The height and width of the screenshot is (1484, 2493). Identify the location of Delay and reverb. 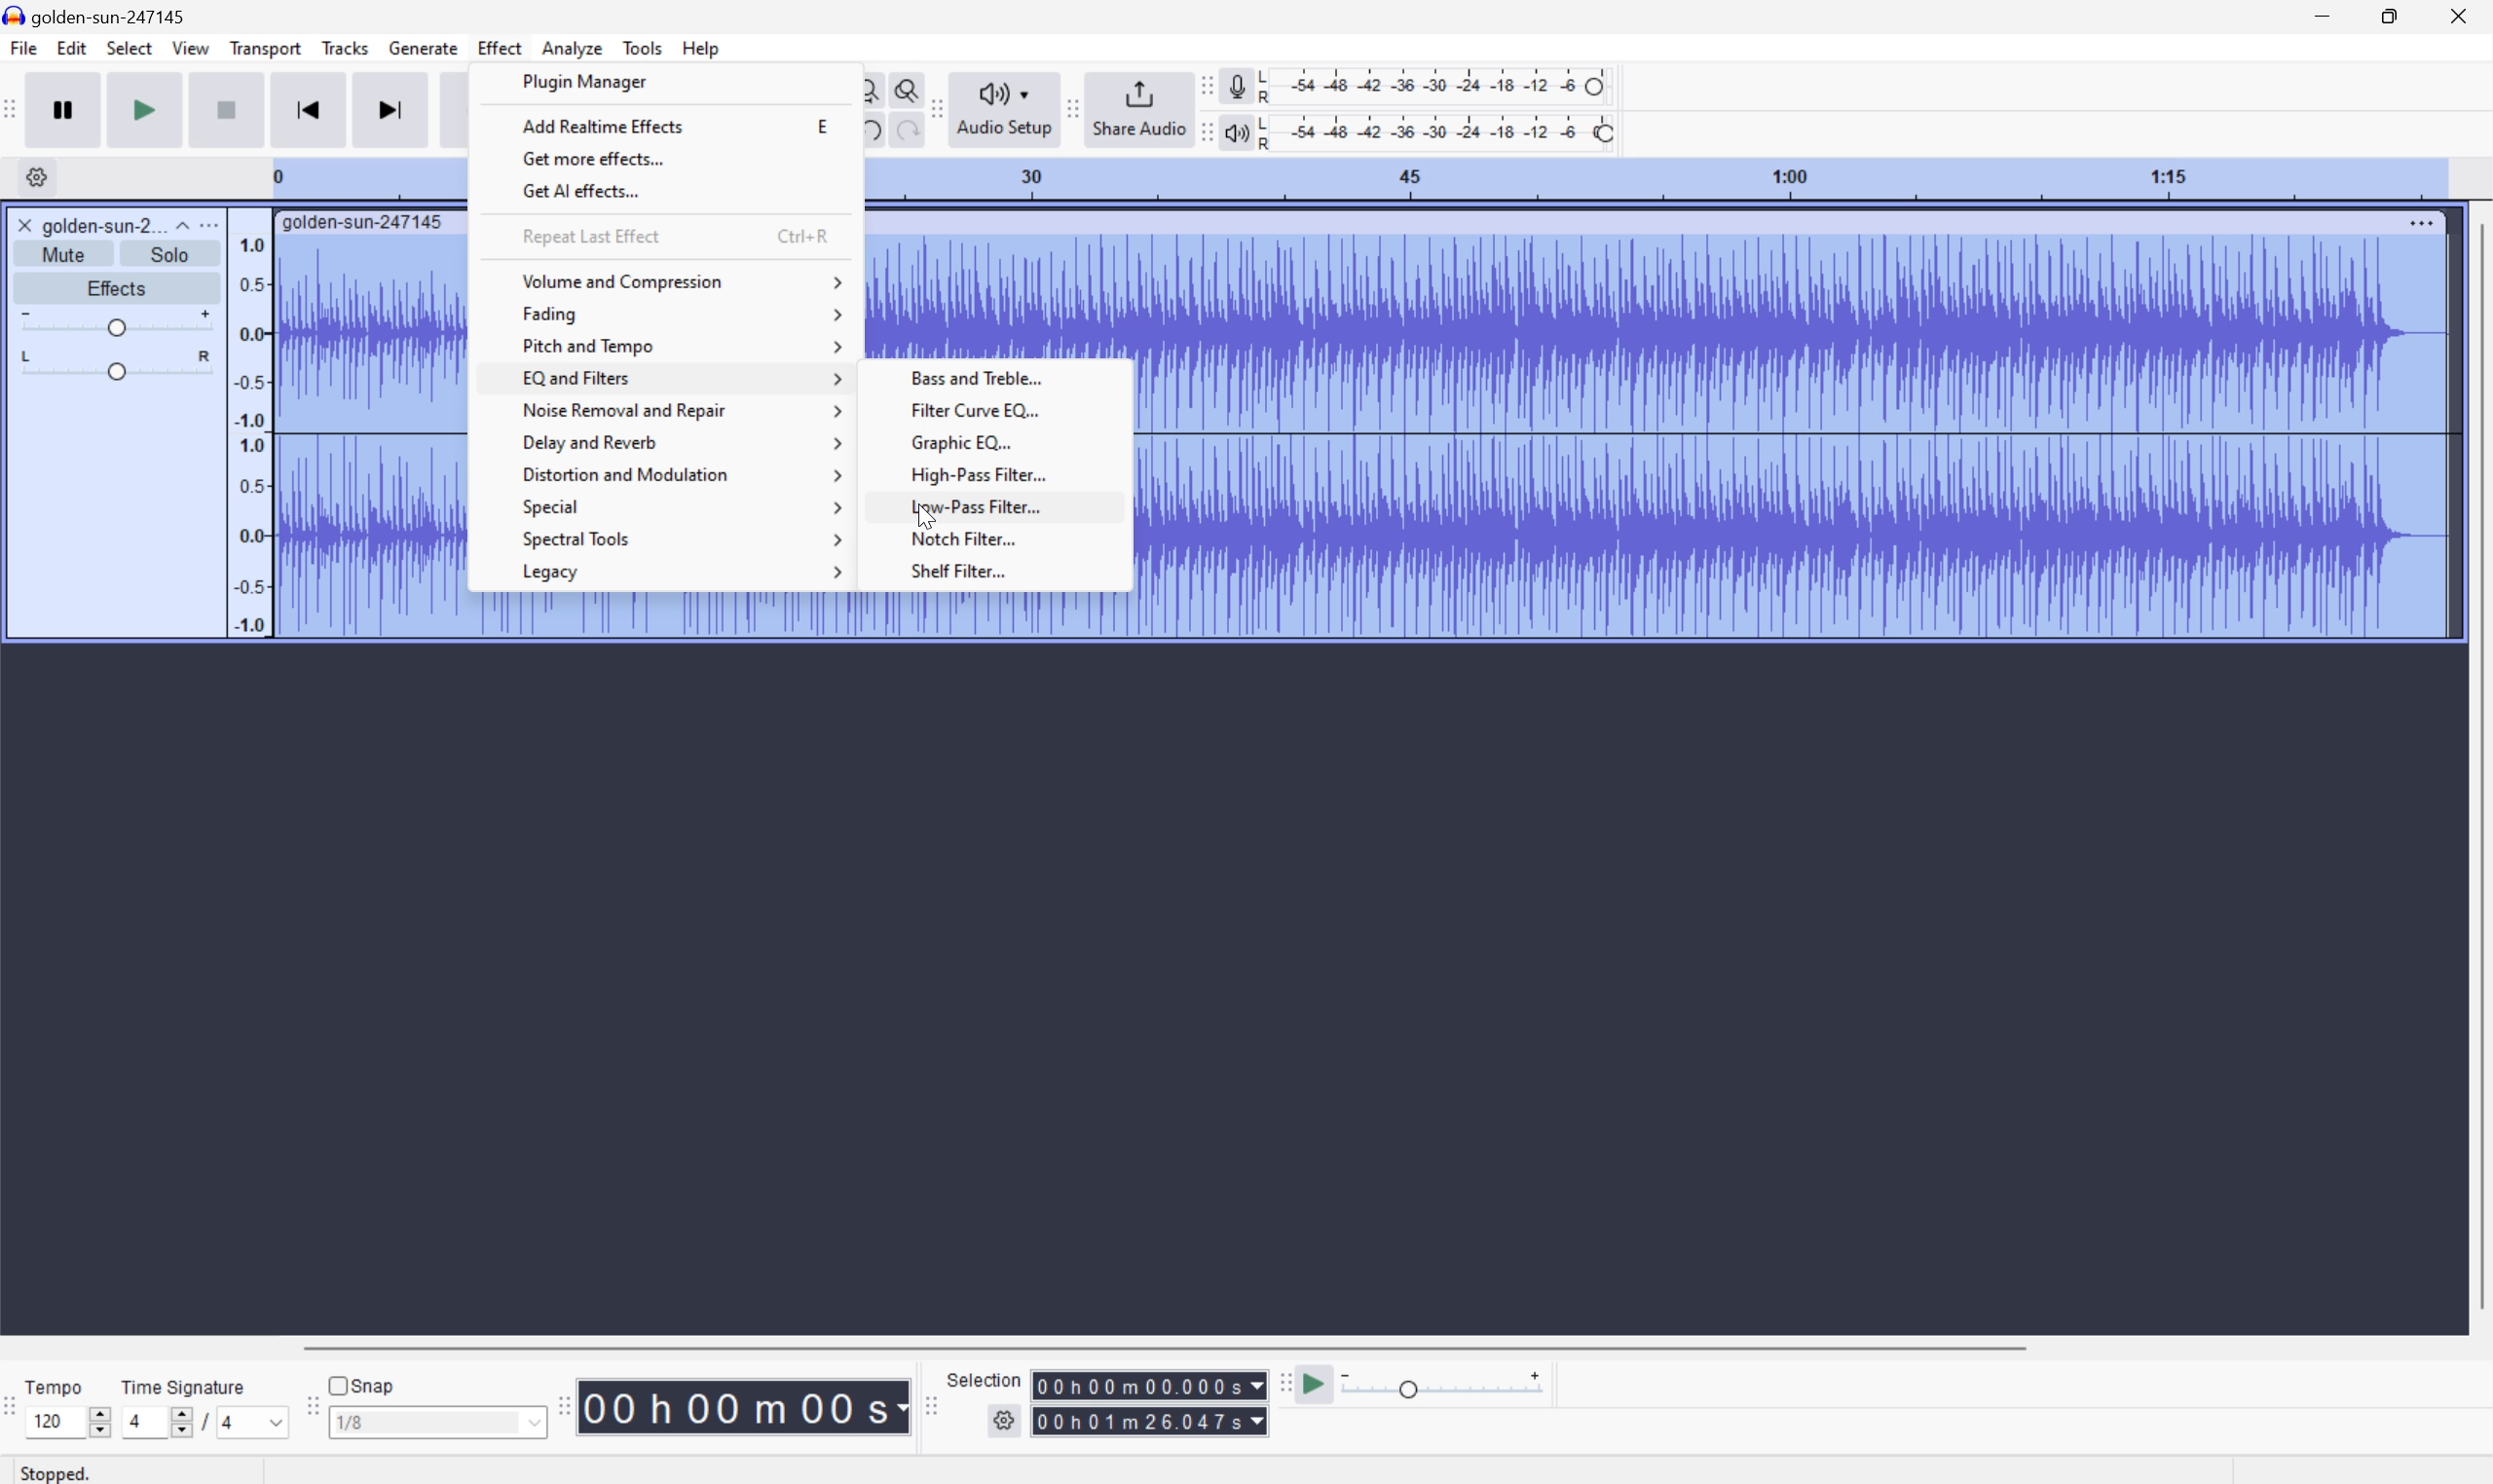
(680, 444).